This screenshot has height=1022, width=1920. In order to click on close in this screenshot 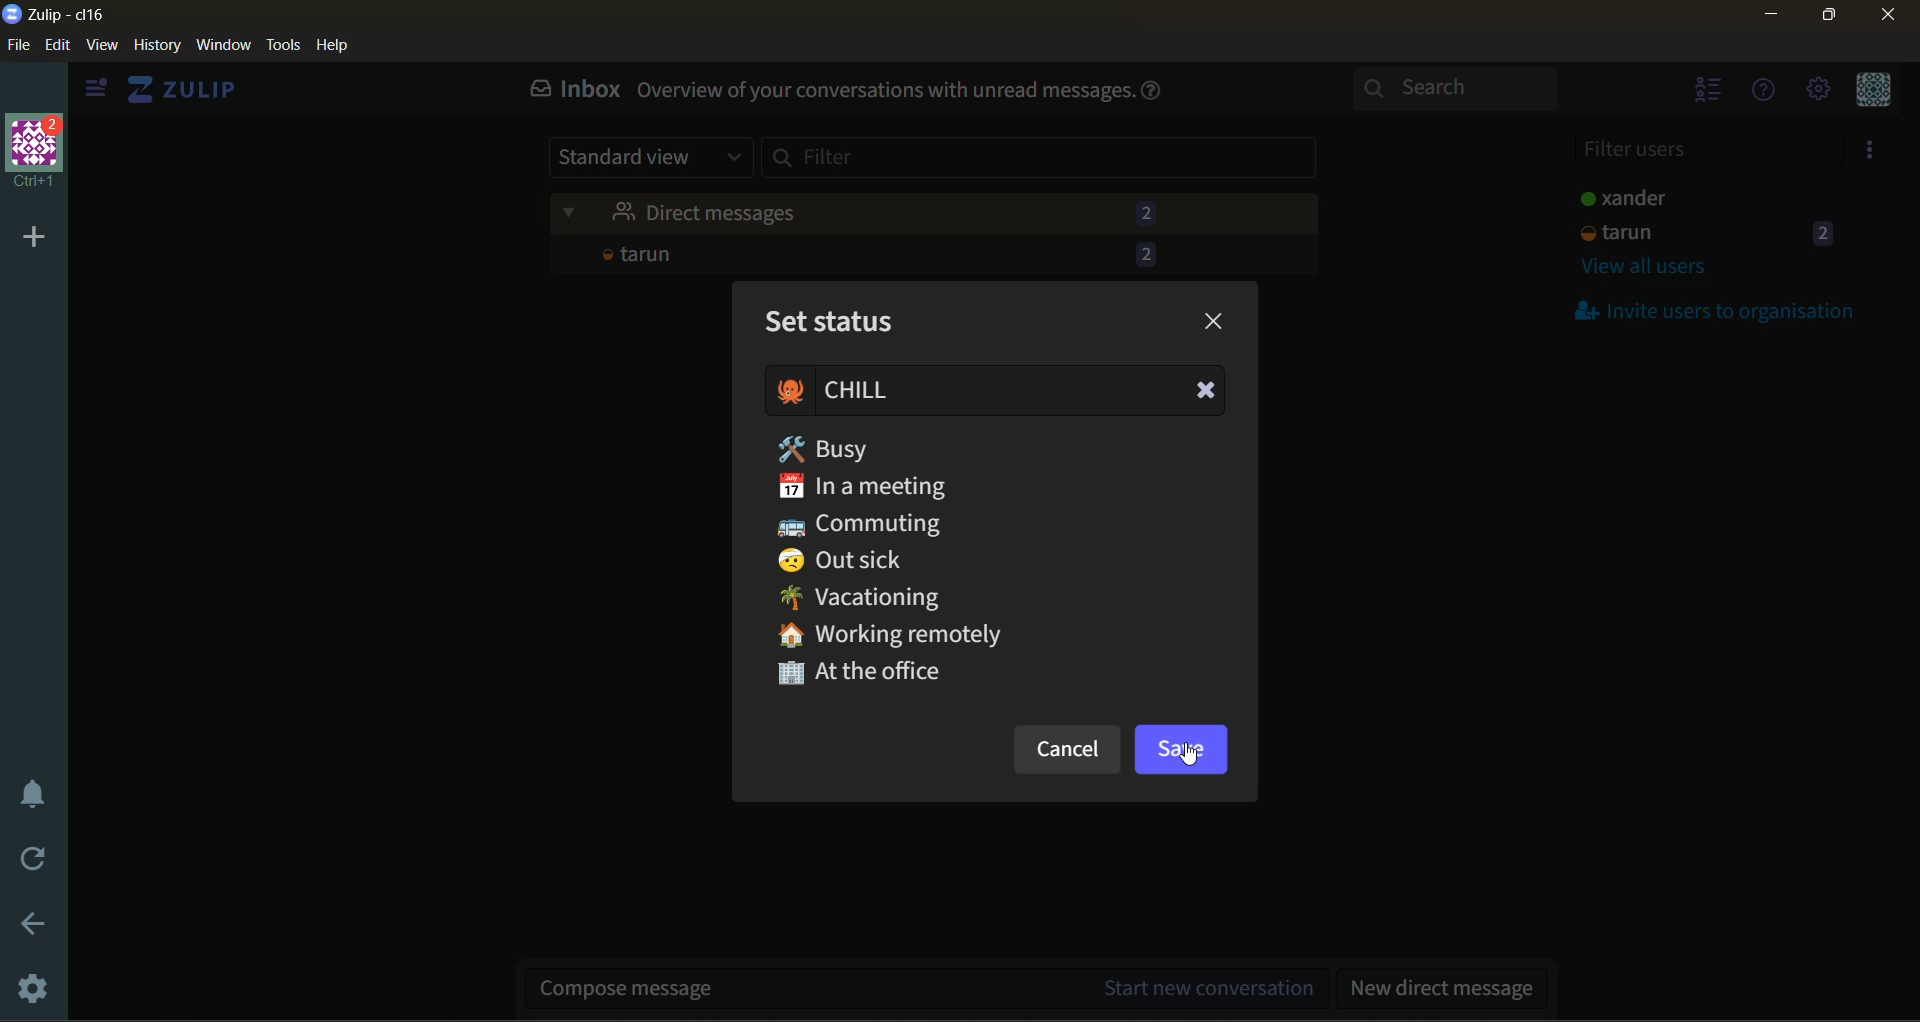, I will do `click(1221, 318)`.